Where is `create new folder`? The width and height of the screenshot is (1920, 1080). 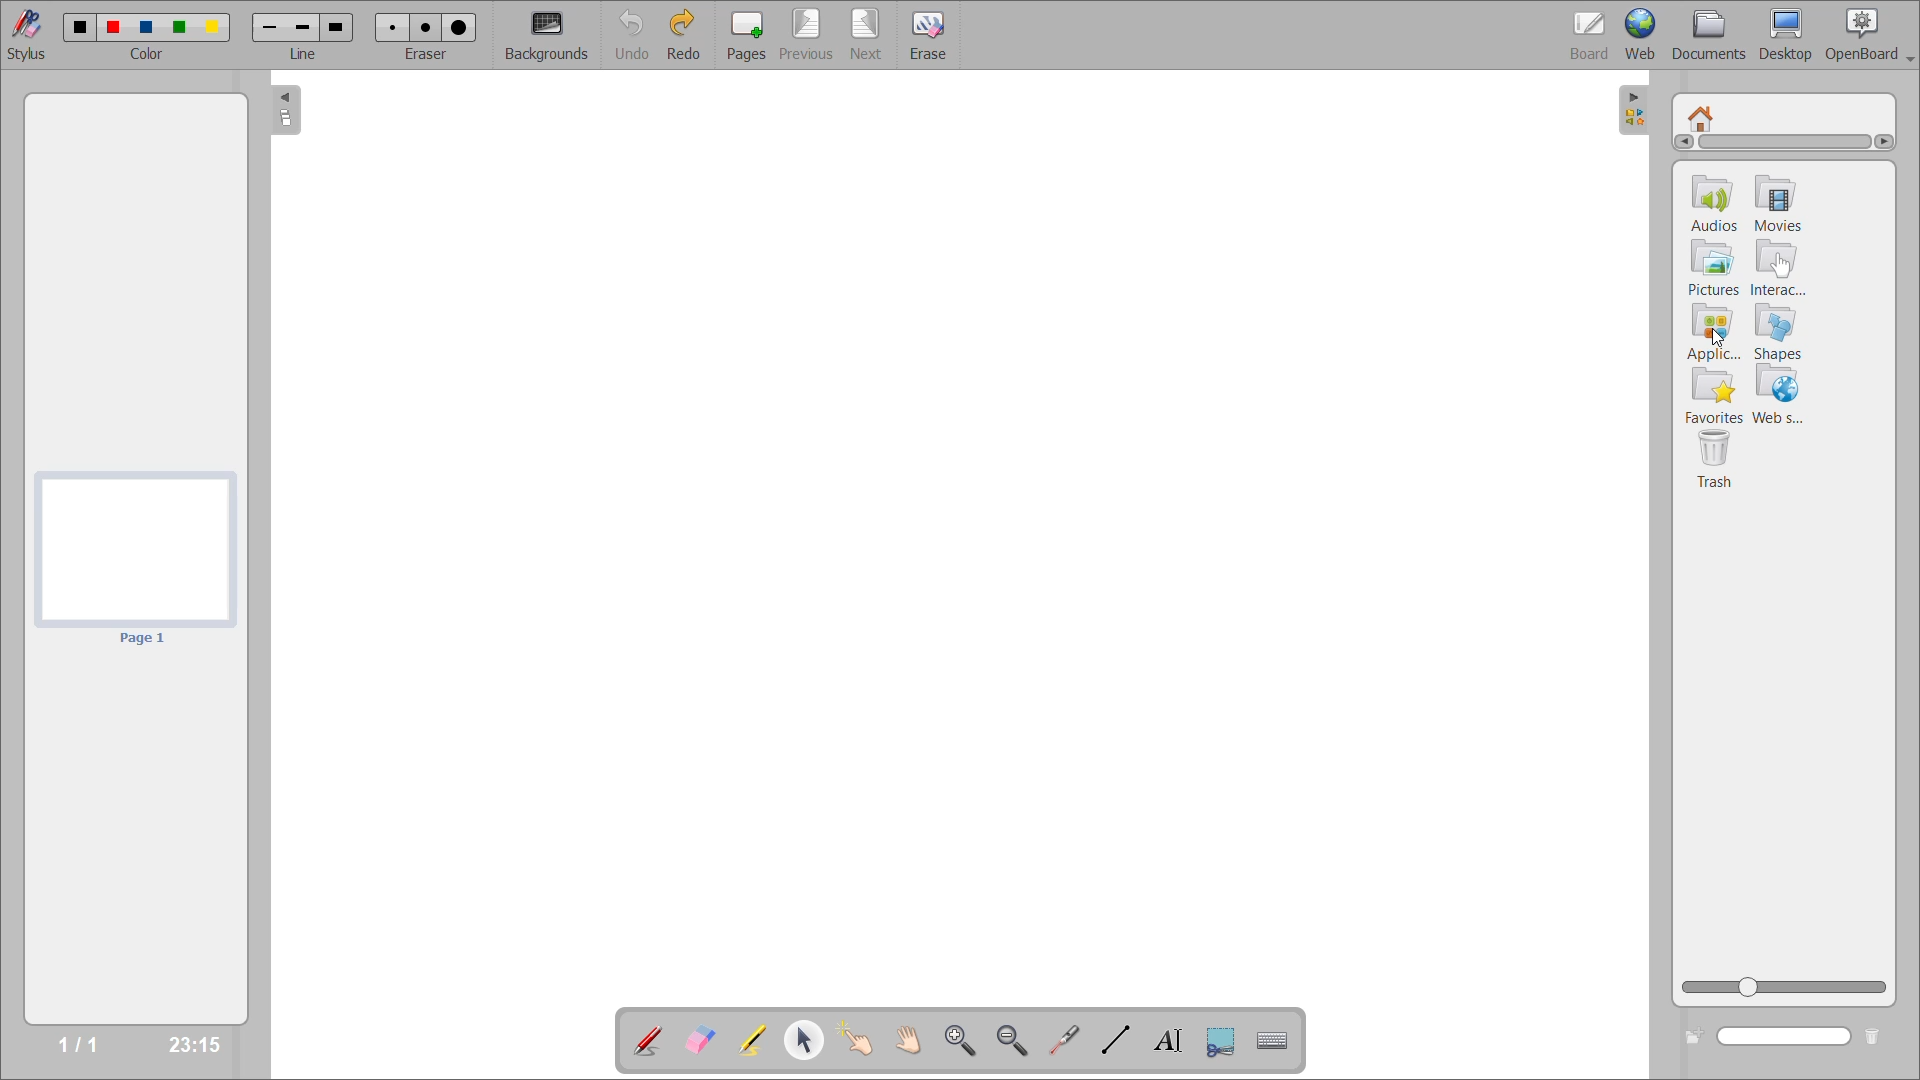
create new folder is located at coordinates (1691, 1037).